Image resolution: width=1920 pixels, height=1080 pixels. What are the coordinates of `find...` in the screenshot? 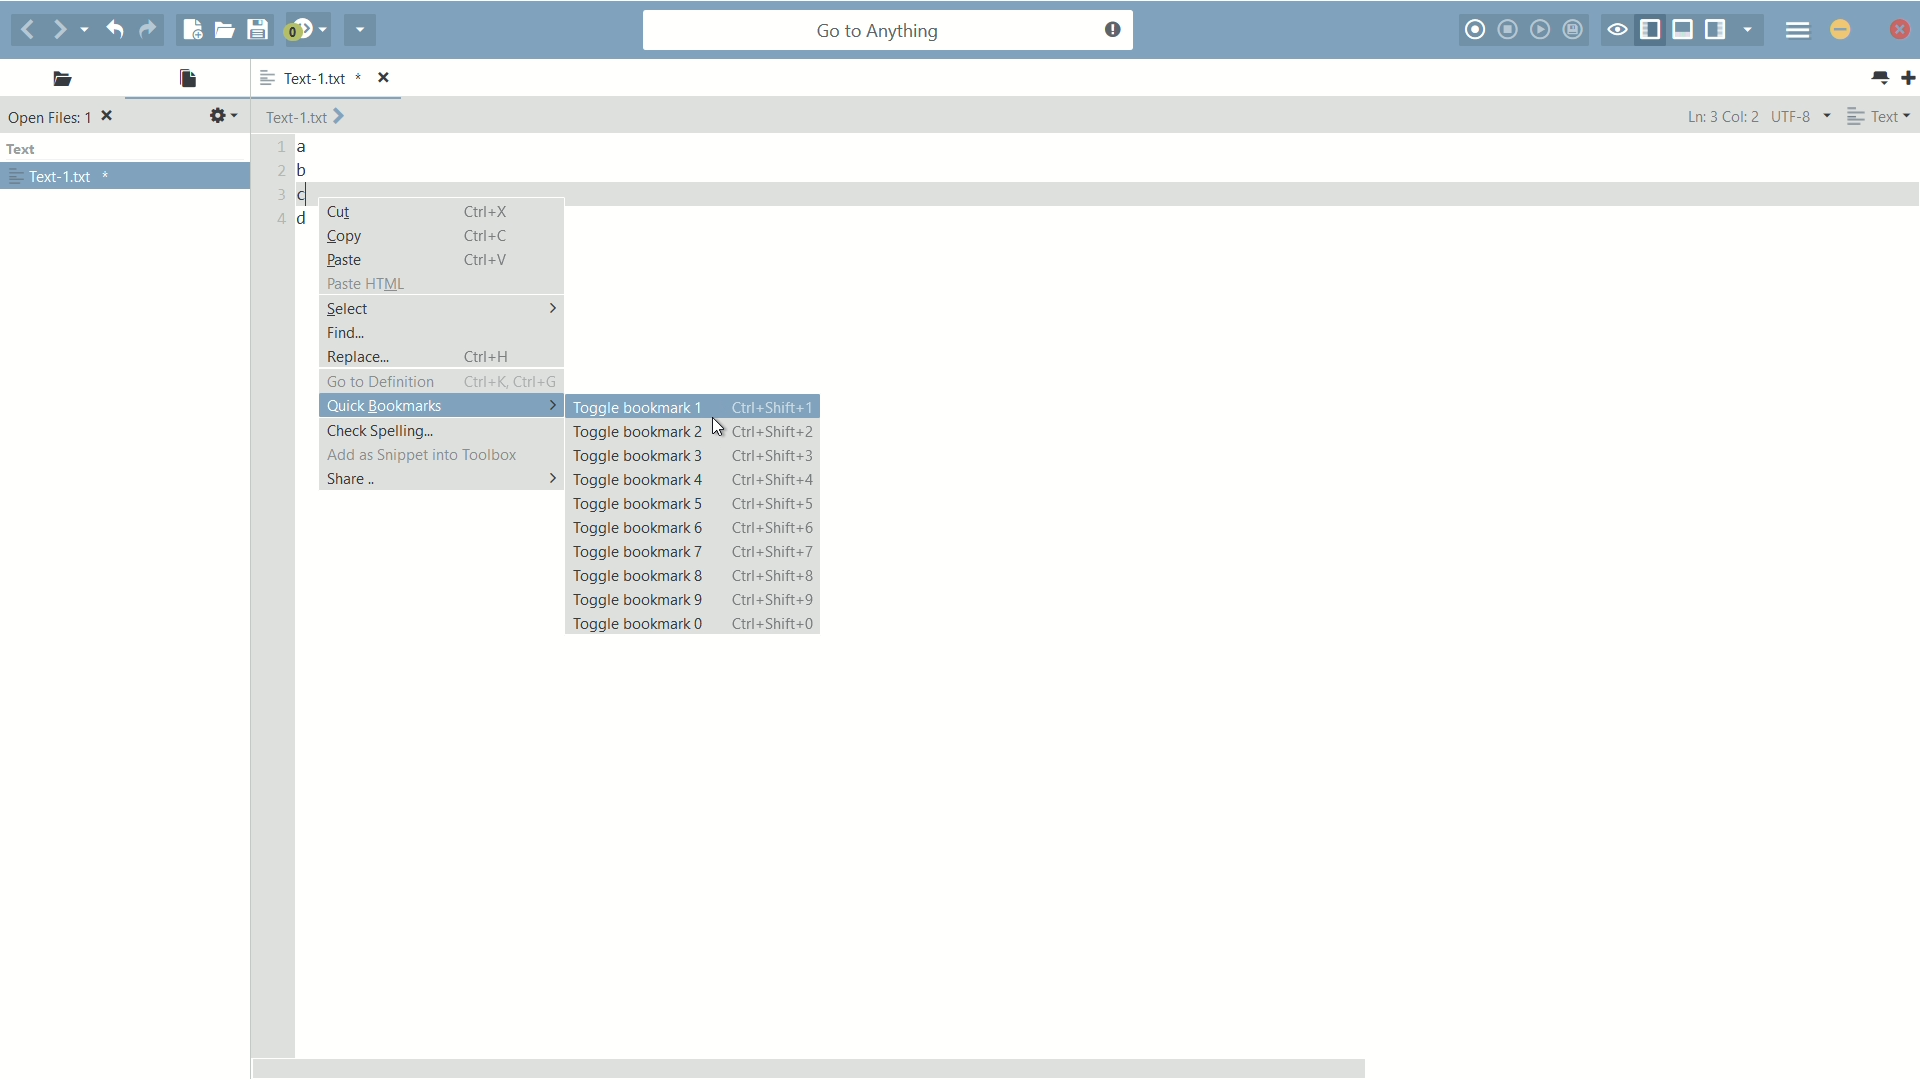 It's located at (345, 333).